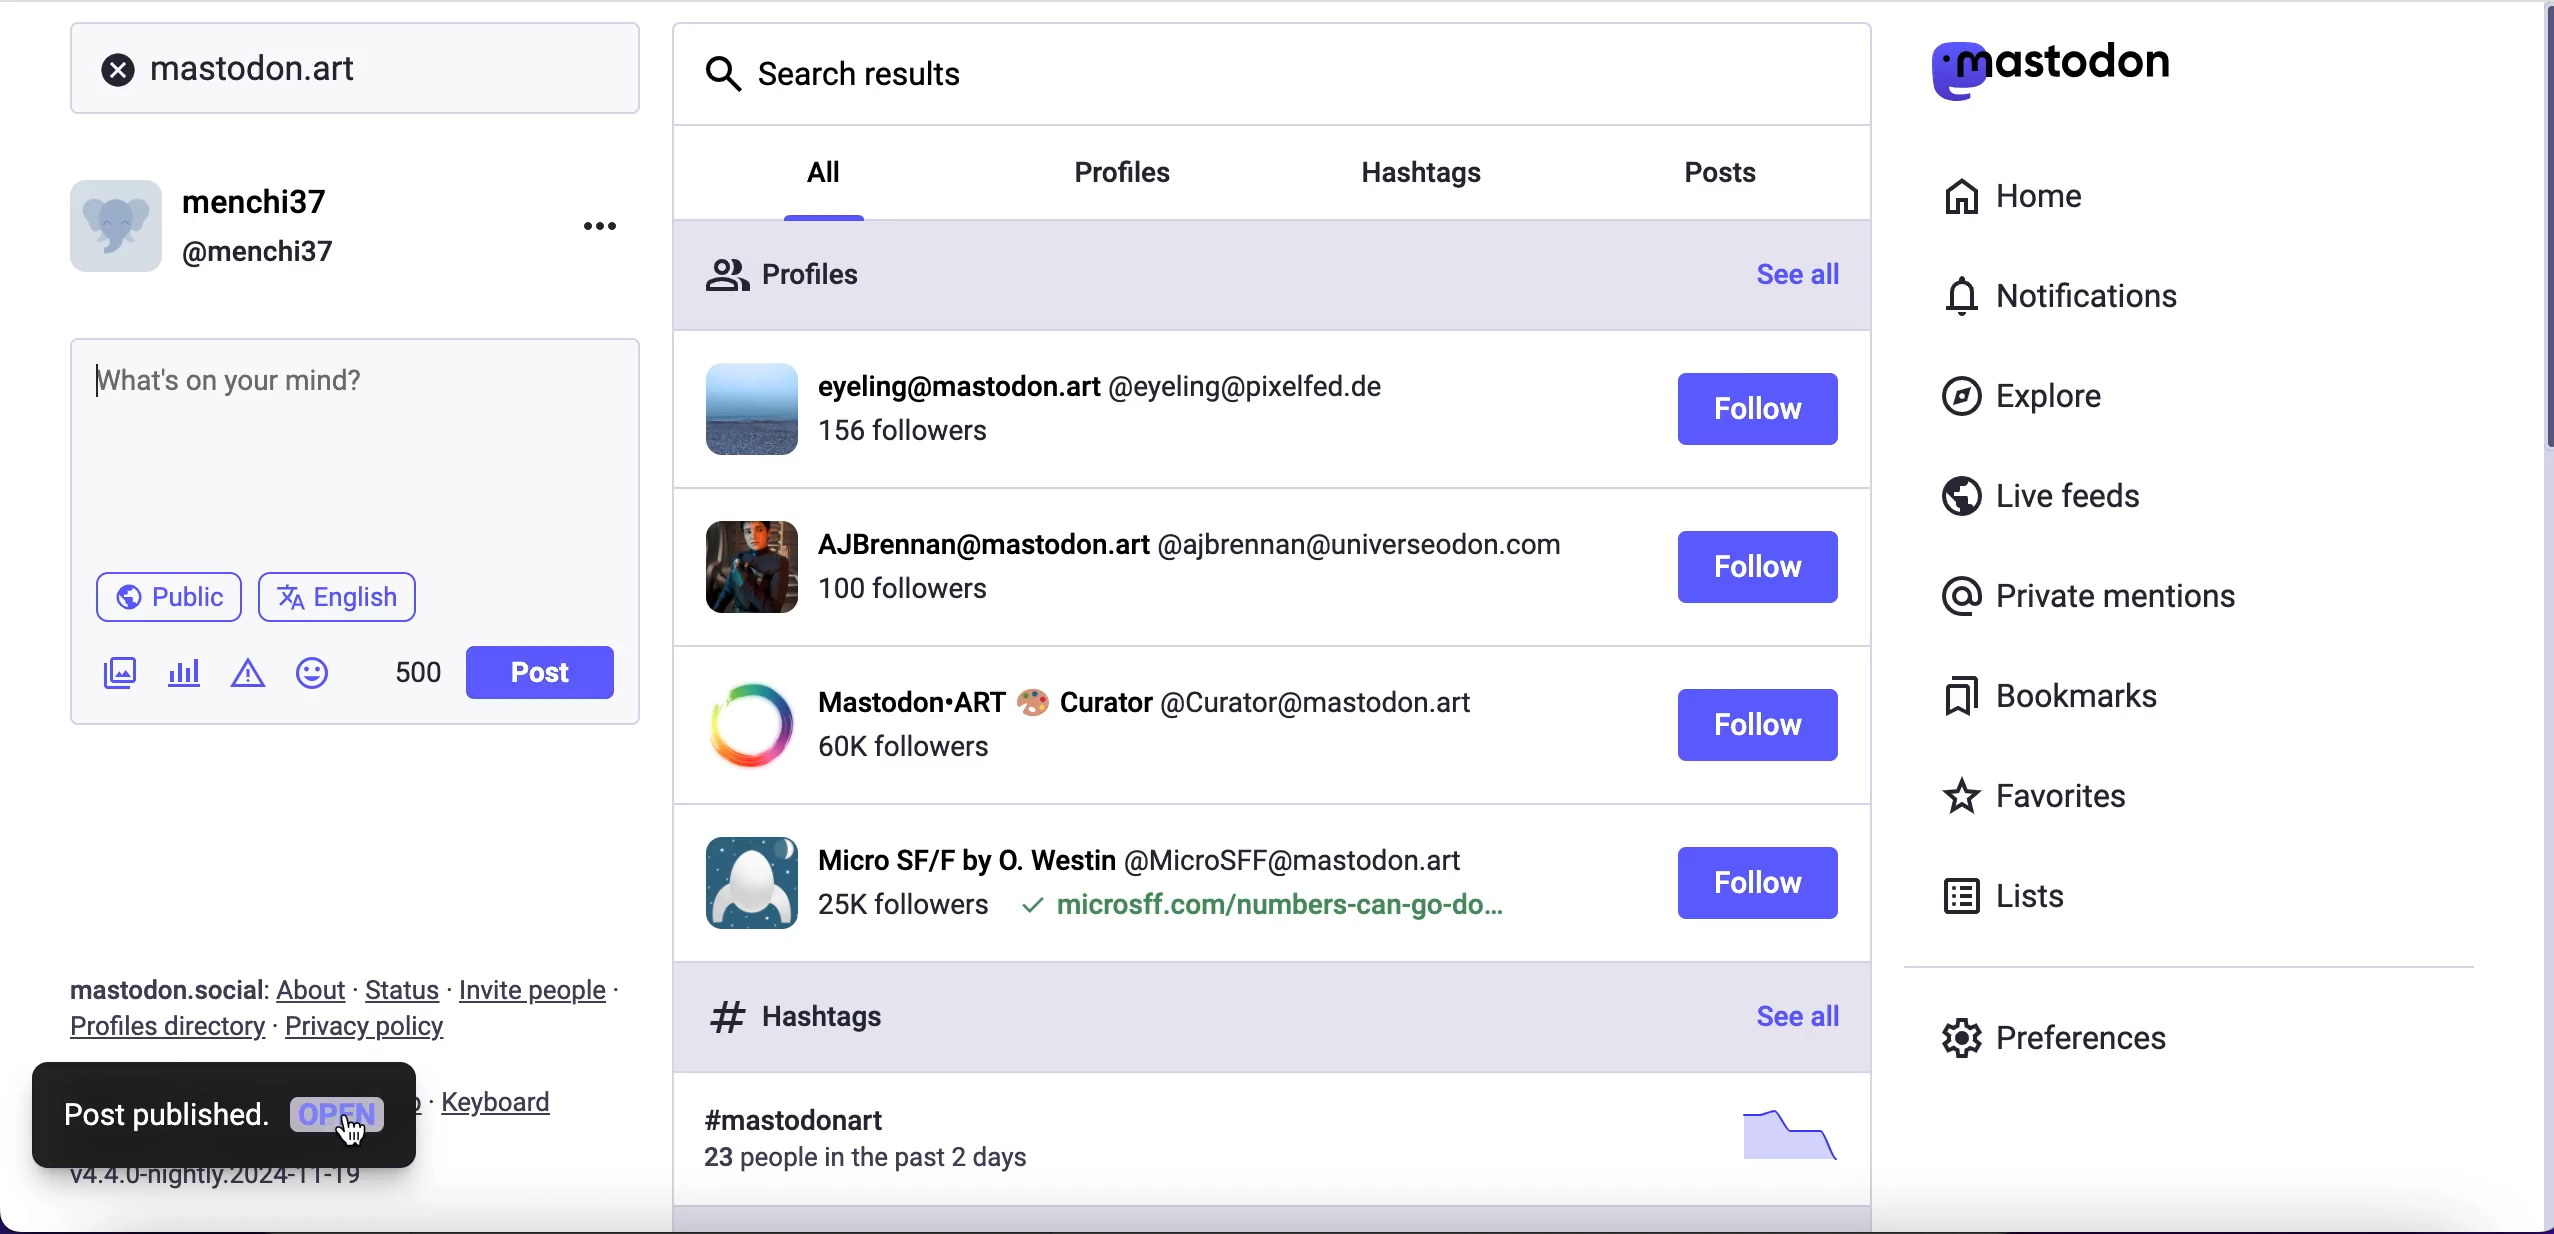  I want to click on about, so click(312, 988).